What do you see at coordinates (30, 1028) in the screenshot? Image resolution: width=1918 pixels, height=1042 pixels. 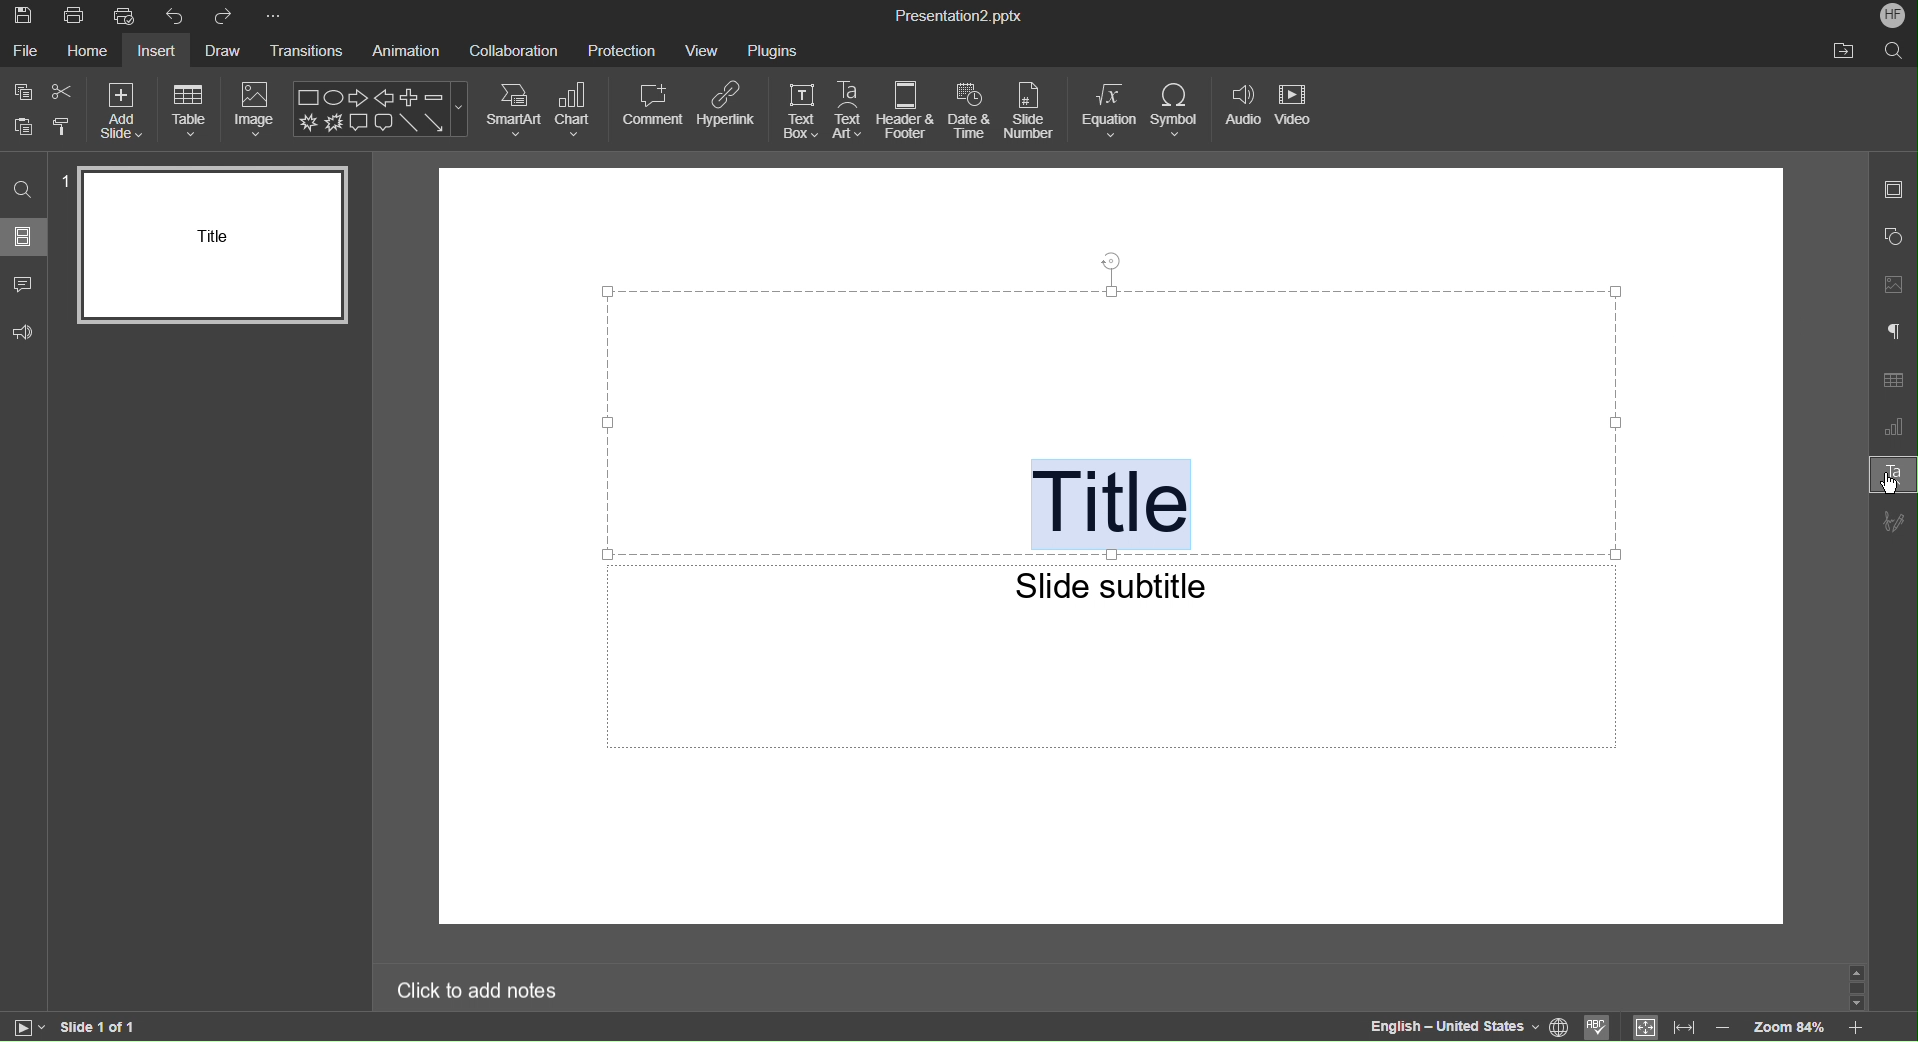 I see `start slide show` at bounding box center [30, 1028].